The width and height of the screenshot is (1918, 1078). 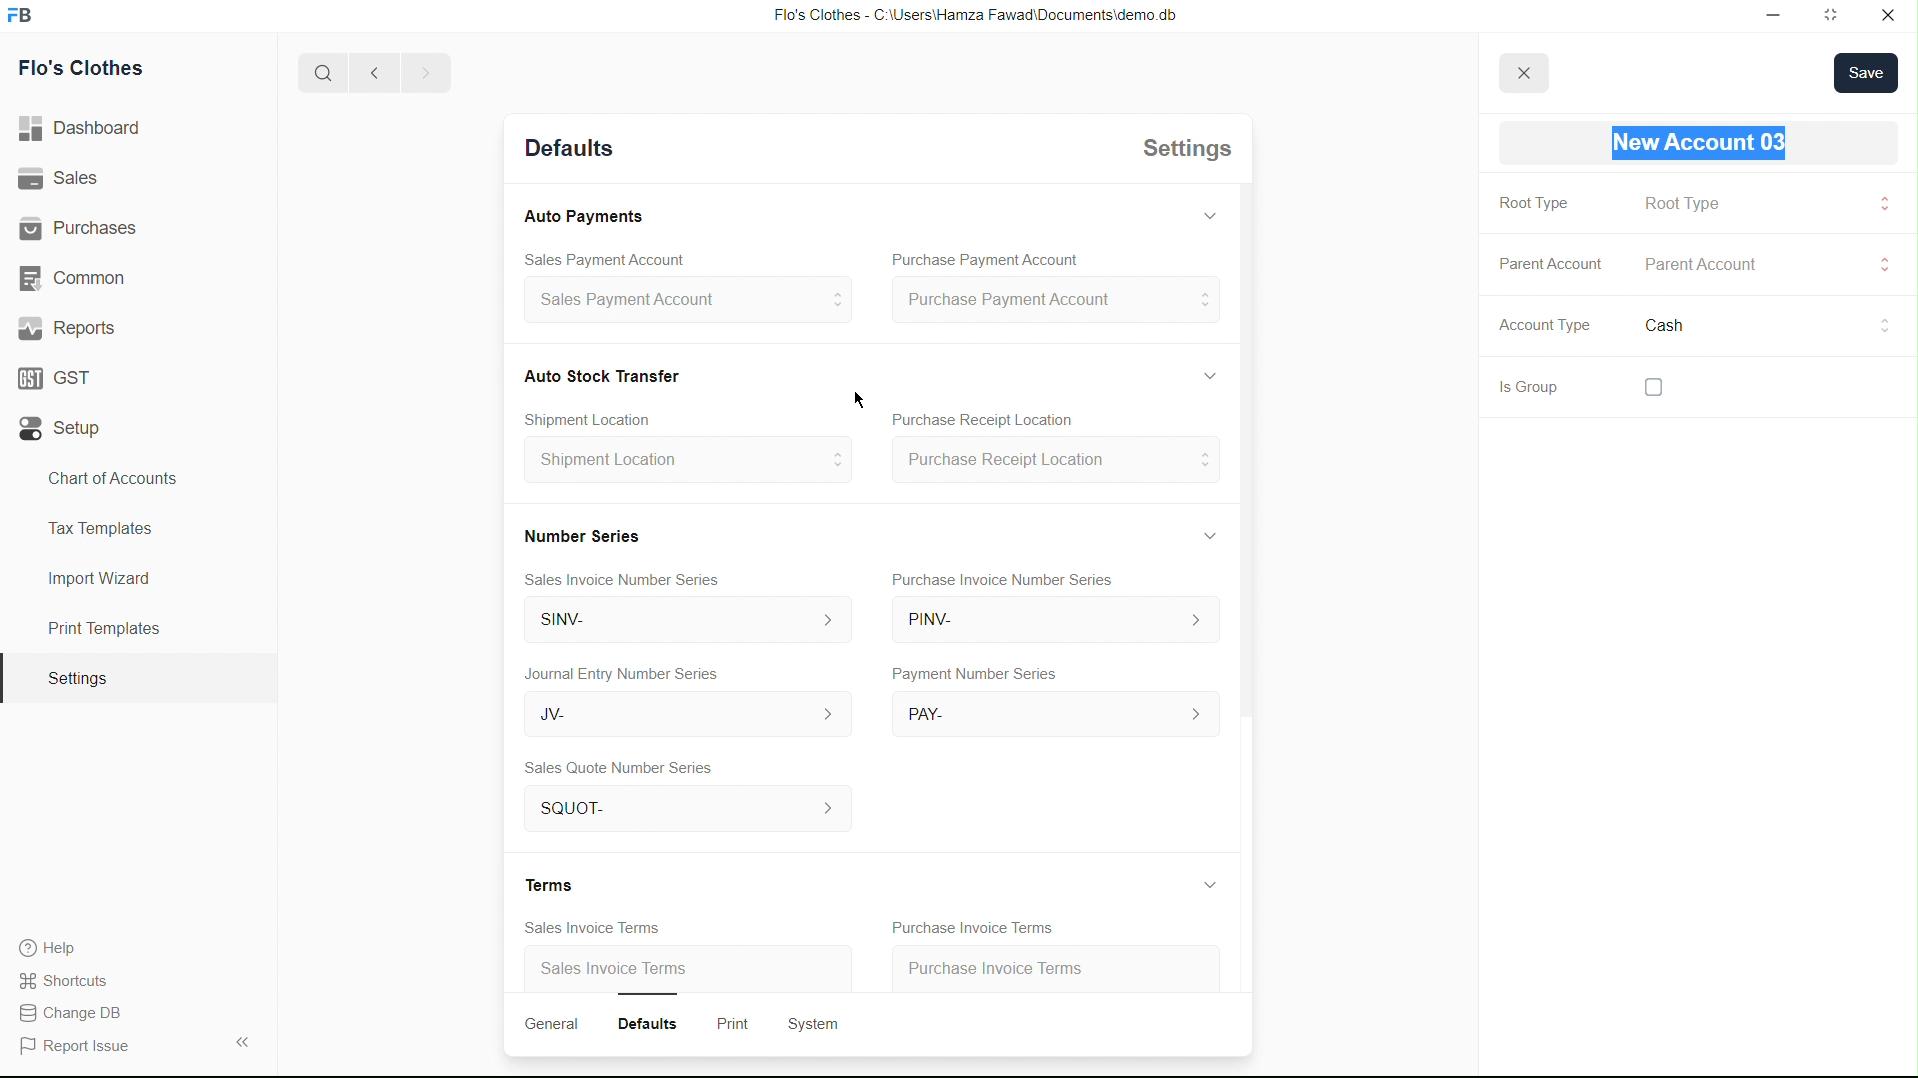 What do you see at coordinates (1866, 72) in the screenshot?
I see `save` at bounding box center [1866, 72].